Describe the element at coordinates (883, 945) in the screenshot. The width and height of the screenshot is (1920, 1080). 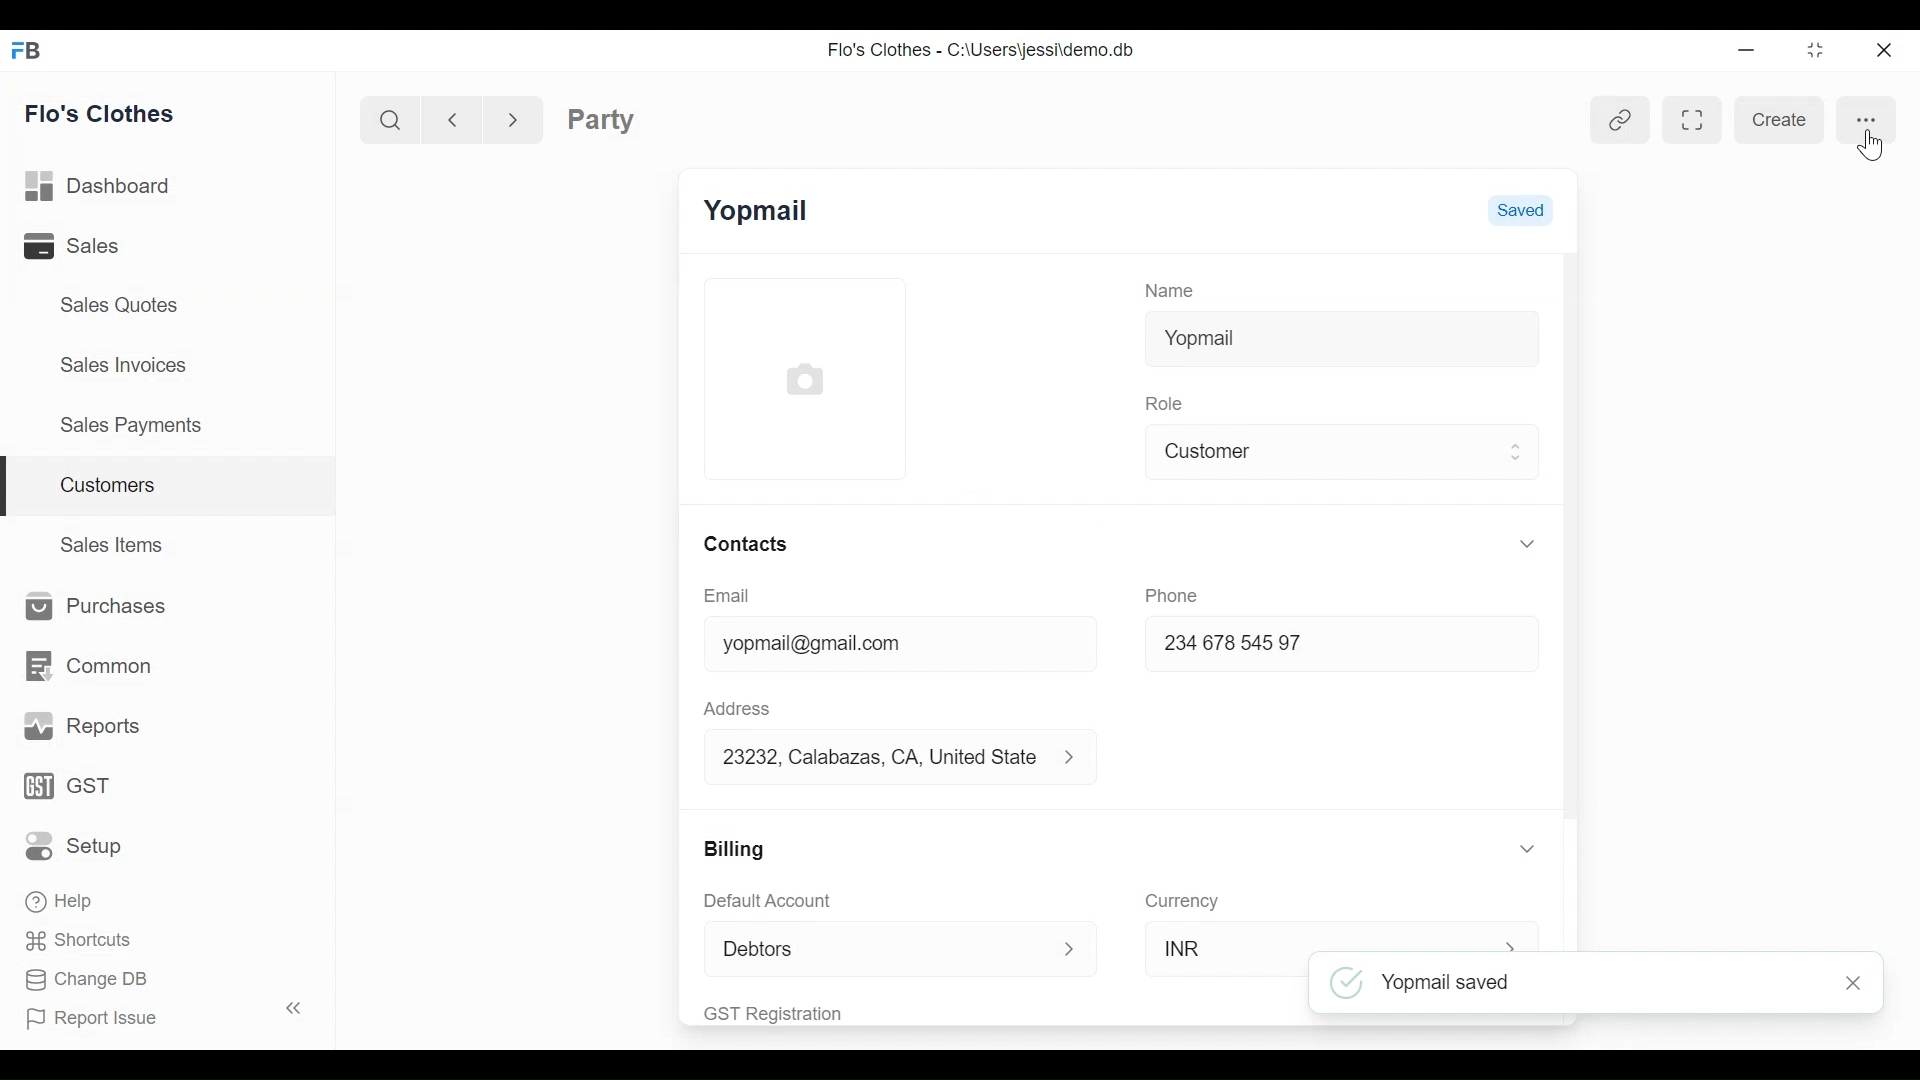
I see `Debtors` at that location.